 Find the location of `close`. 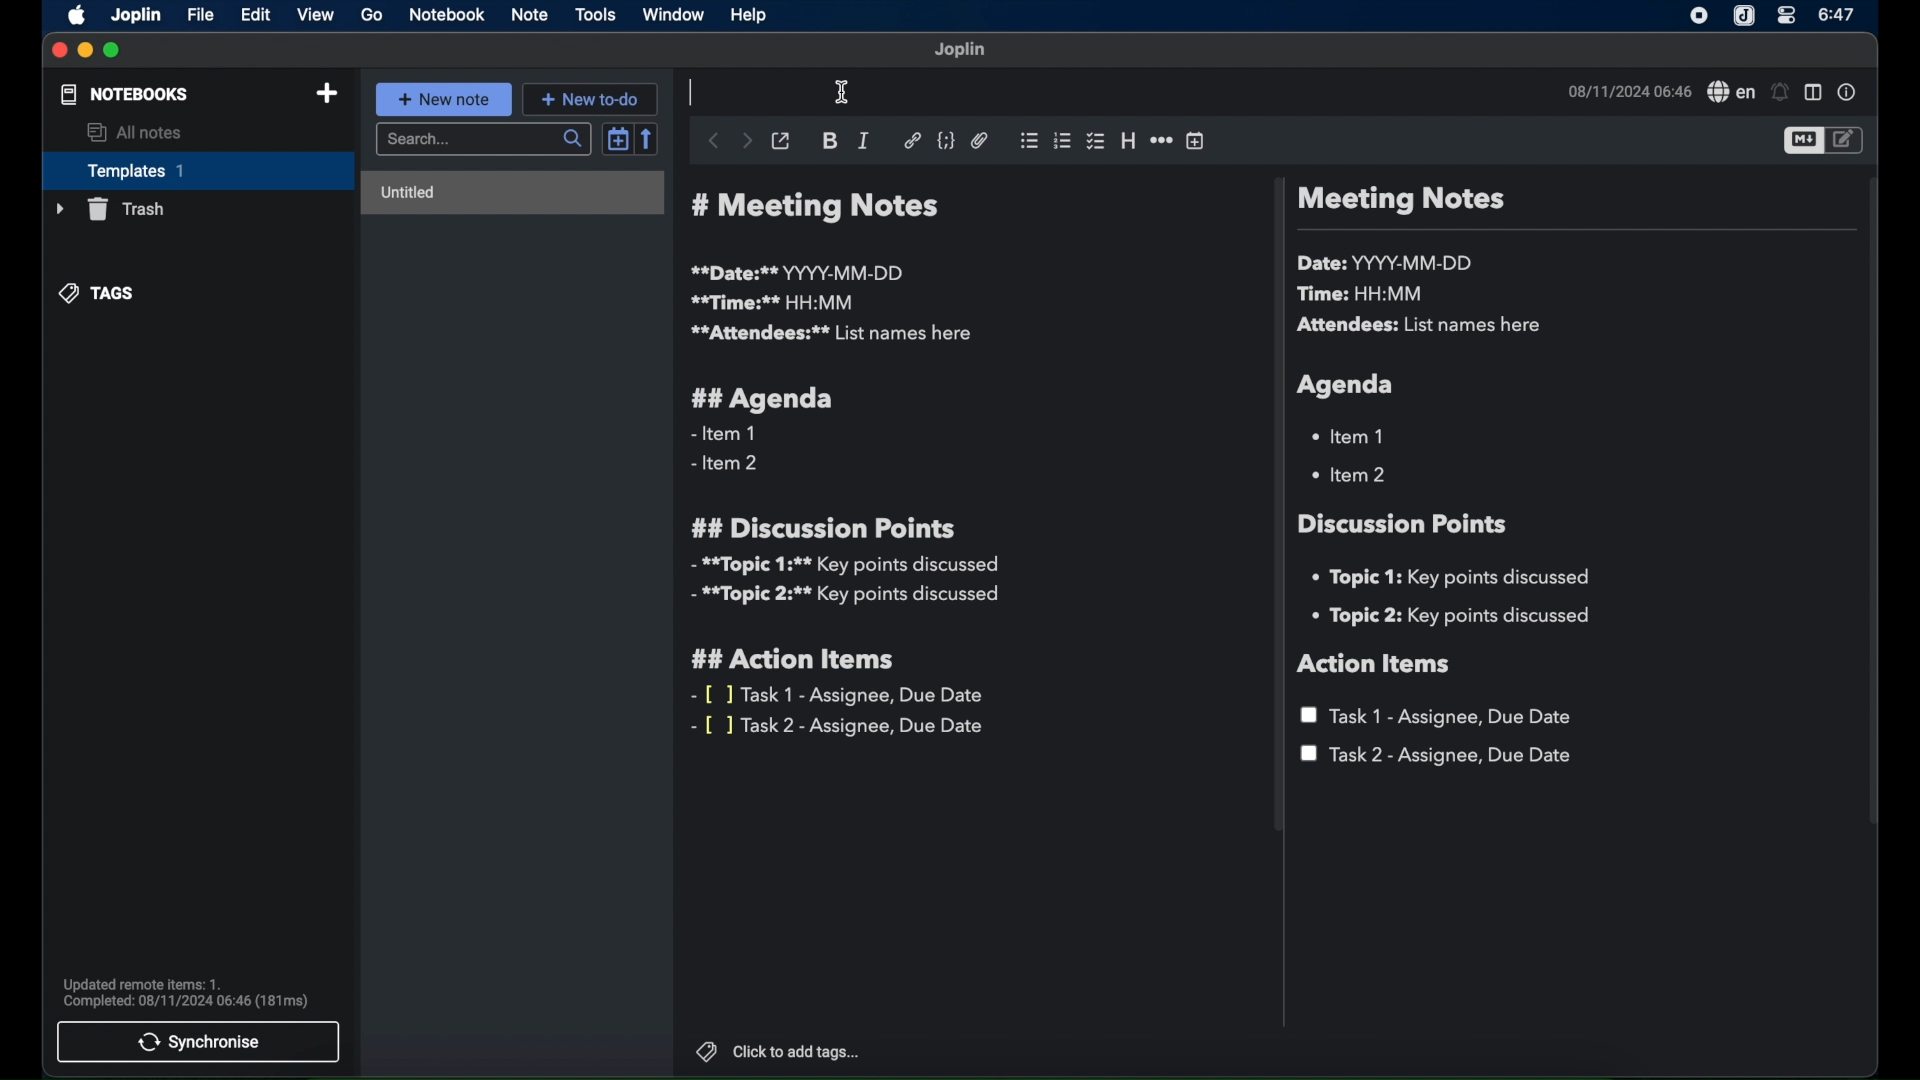

close is located at coordinates (59, 52).